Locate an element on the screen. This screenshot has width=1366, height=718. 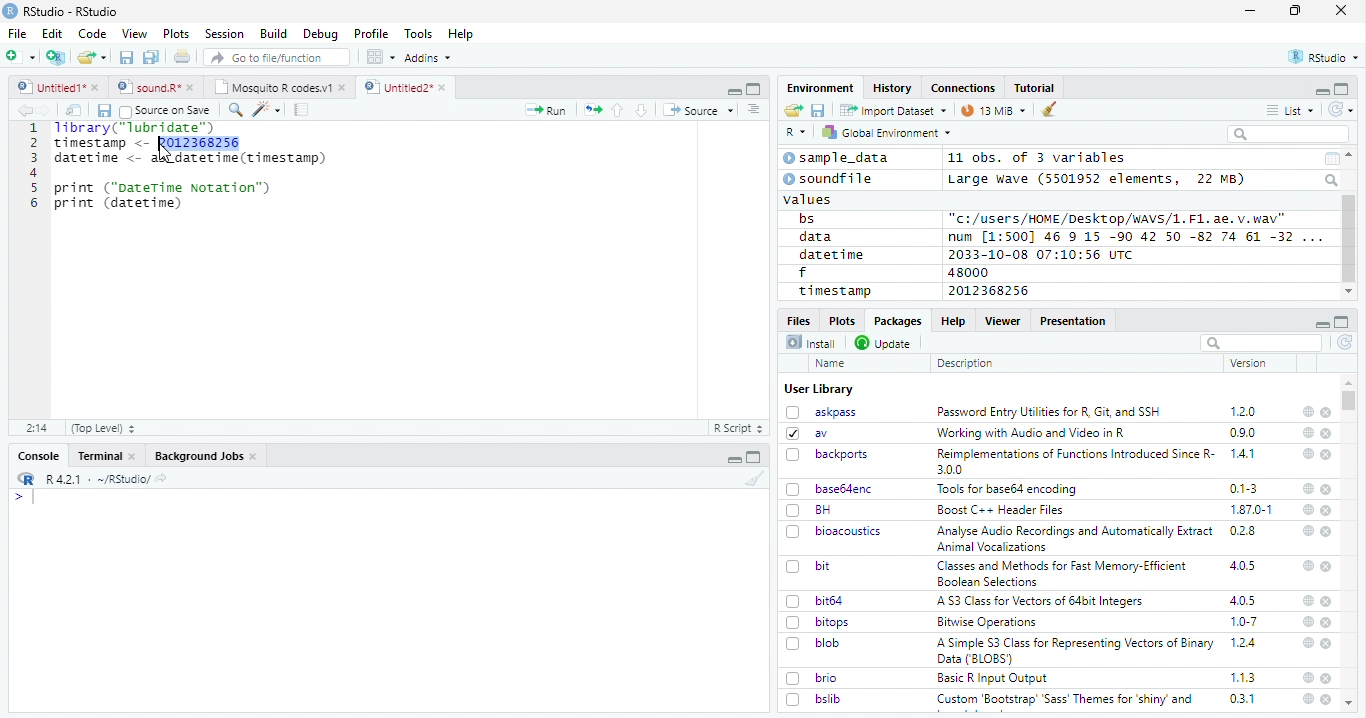
15 MiB is located at coordinates (994, 110).